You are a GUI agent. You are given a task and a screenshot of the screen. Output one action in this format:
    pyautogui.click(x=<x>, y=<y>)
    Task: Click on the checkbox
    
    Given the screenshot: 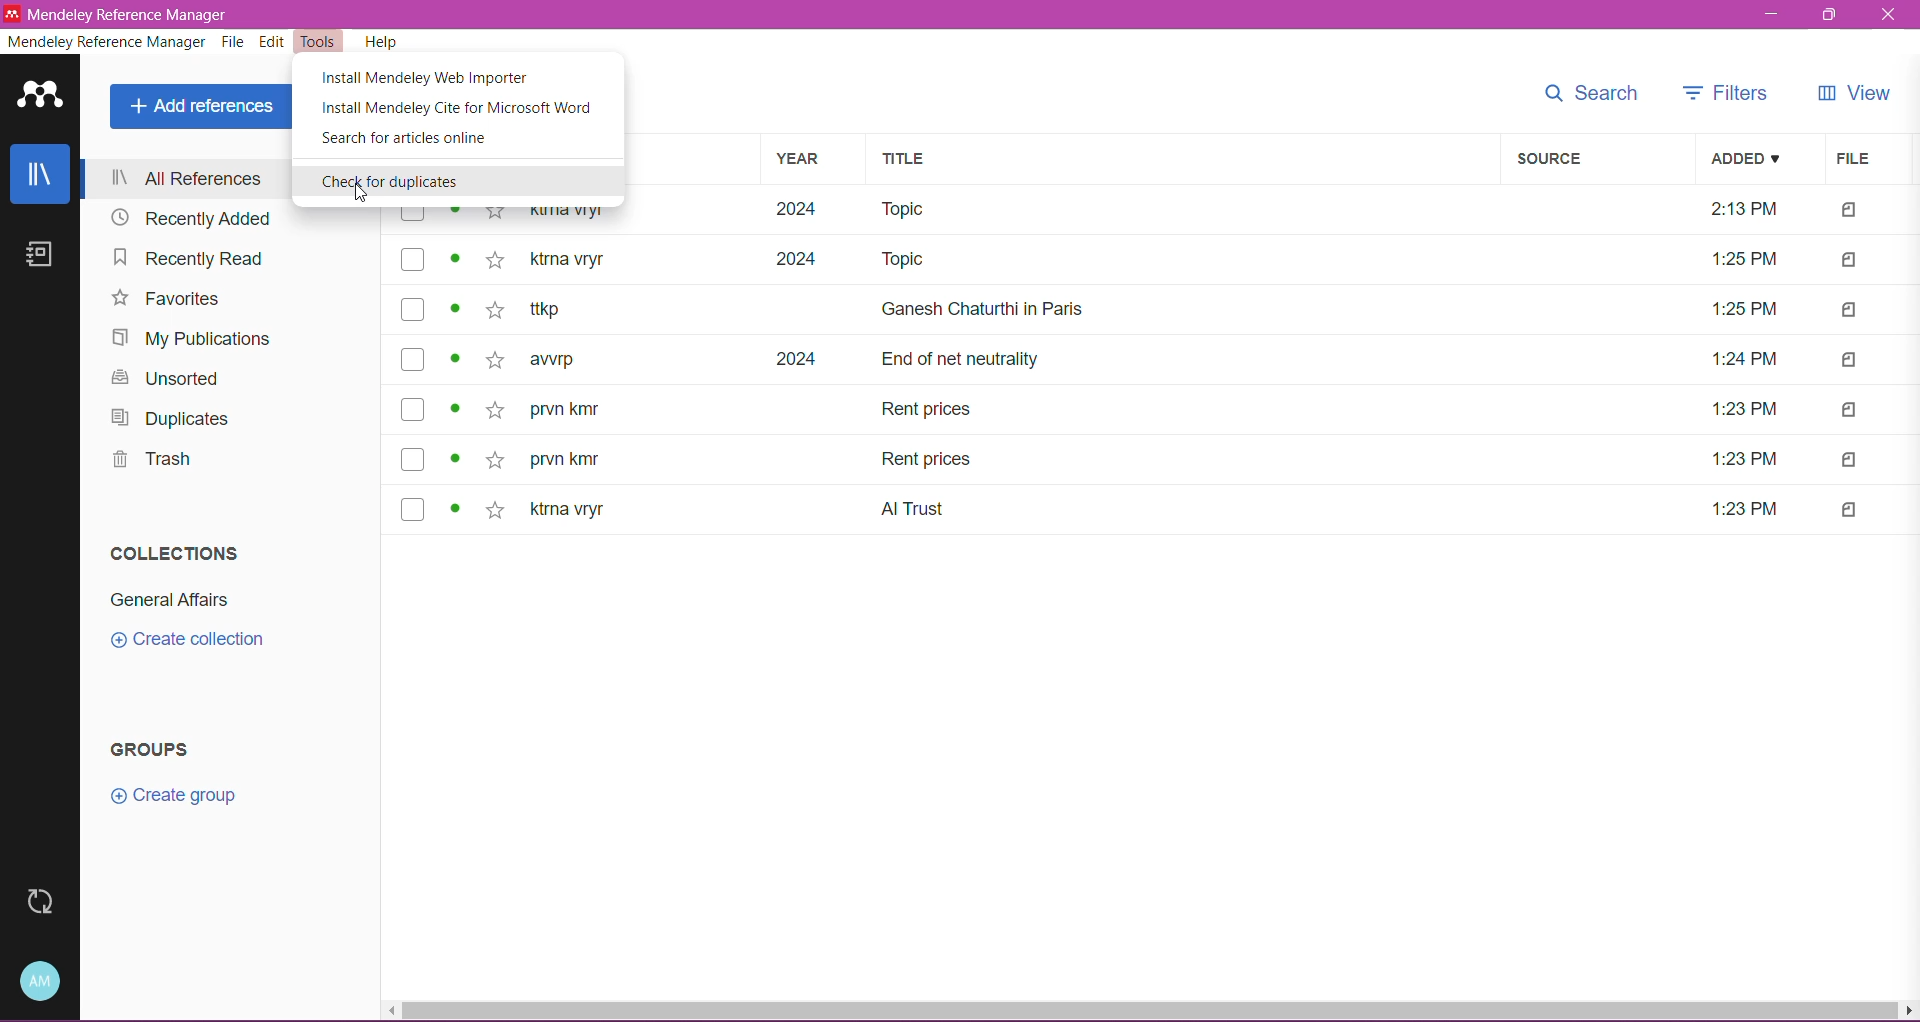 What is the action you would take?
    pyautogui.click(x=413, y=509)
    